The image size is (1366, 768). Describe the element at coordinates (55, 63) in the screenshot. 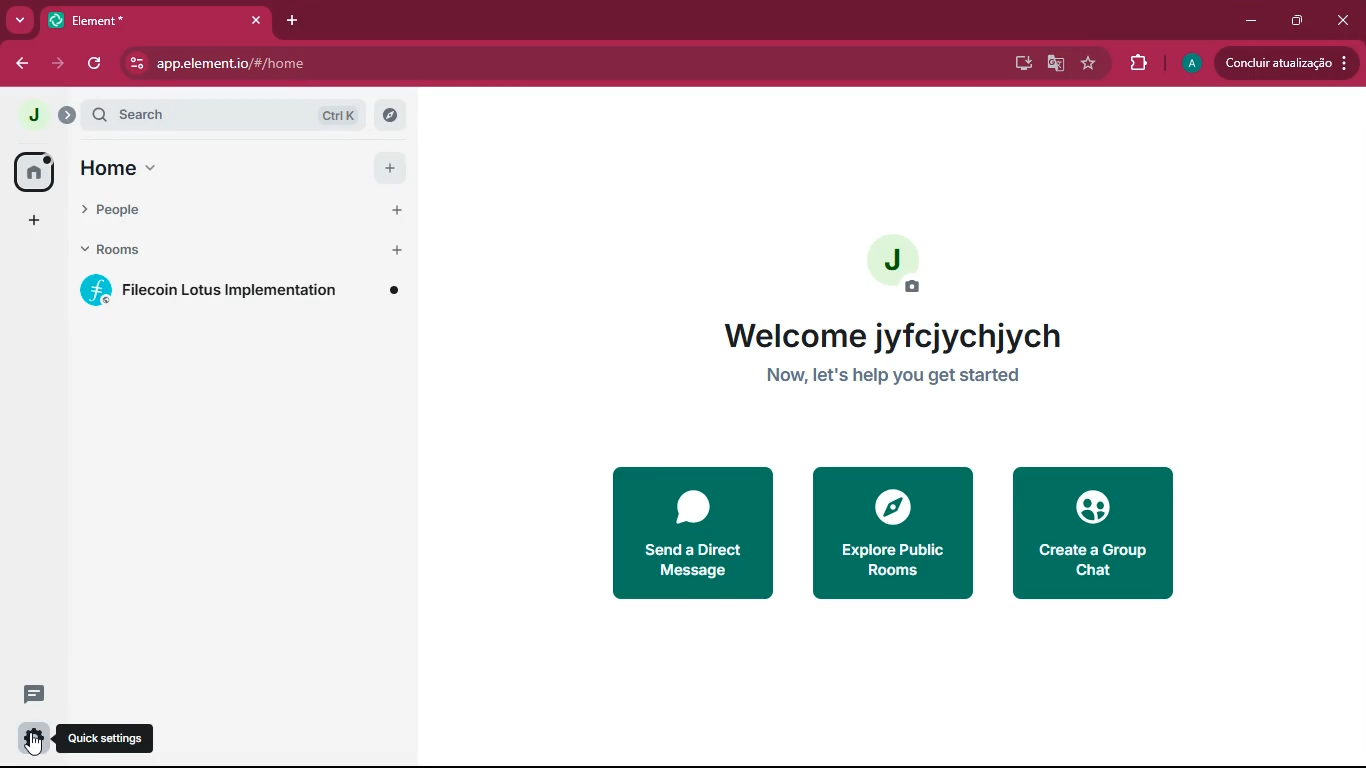

I see `forward` at that location.